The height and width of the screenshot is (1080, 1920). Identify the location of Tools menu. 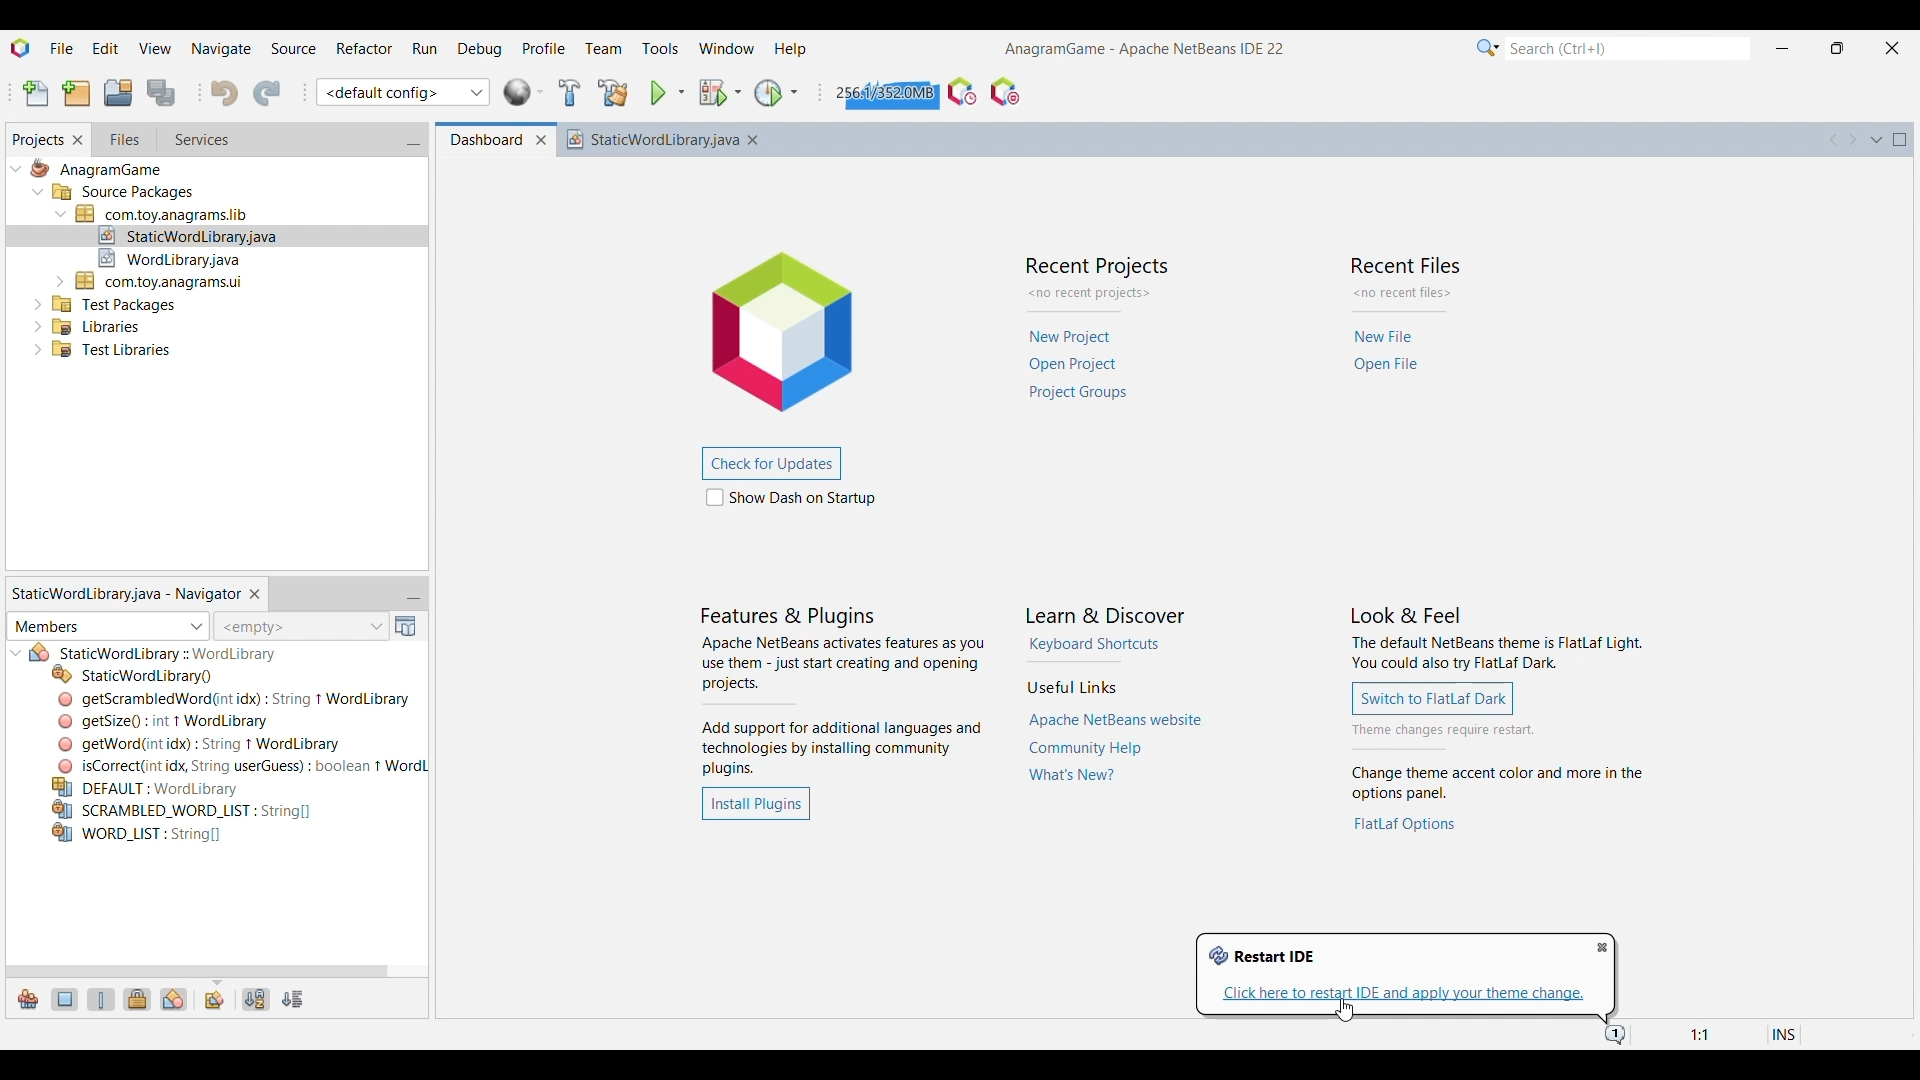
(660, 48).